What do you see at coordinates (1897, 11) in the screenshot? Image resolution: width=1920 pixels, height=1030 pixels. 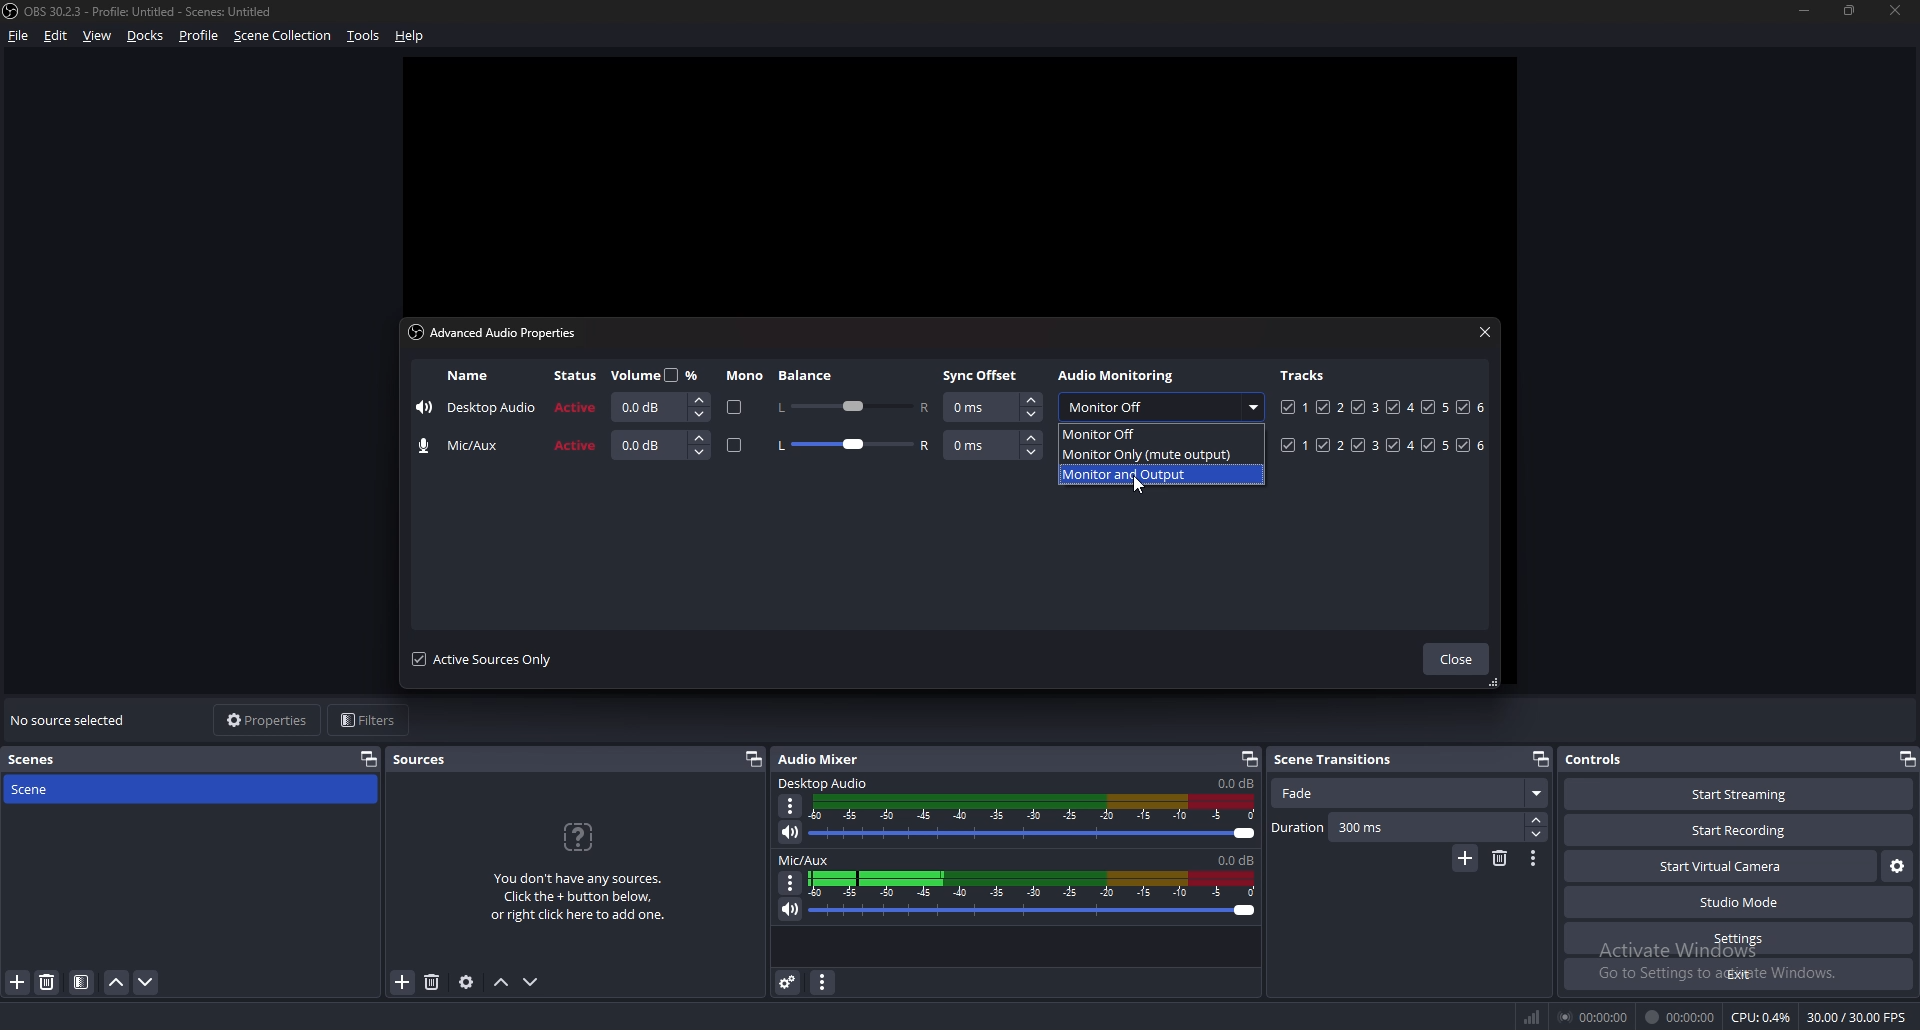 I see `close` at bounding box center [1897, 11].